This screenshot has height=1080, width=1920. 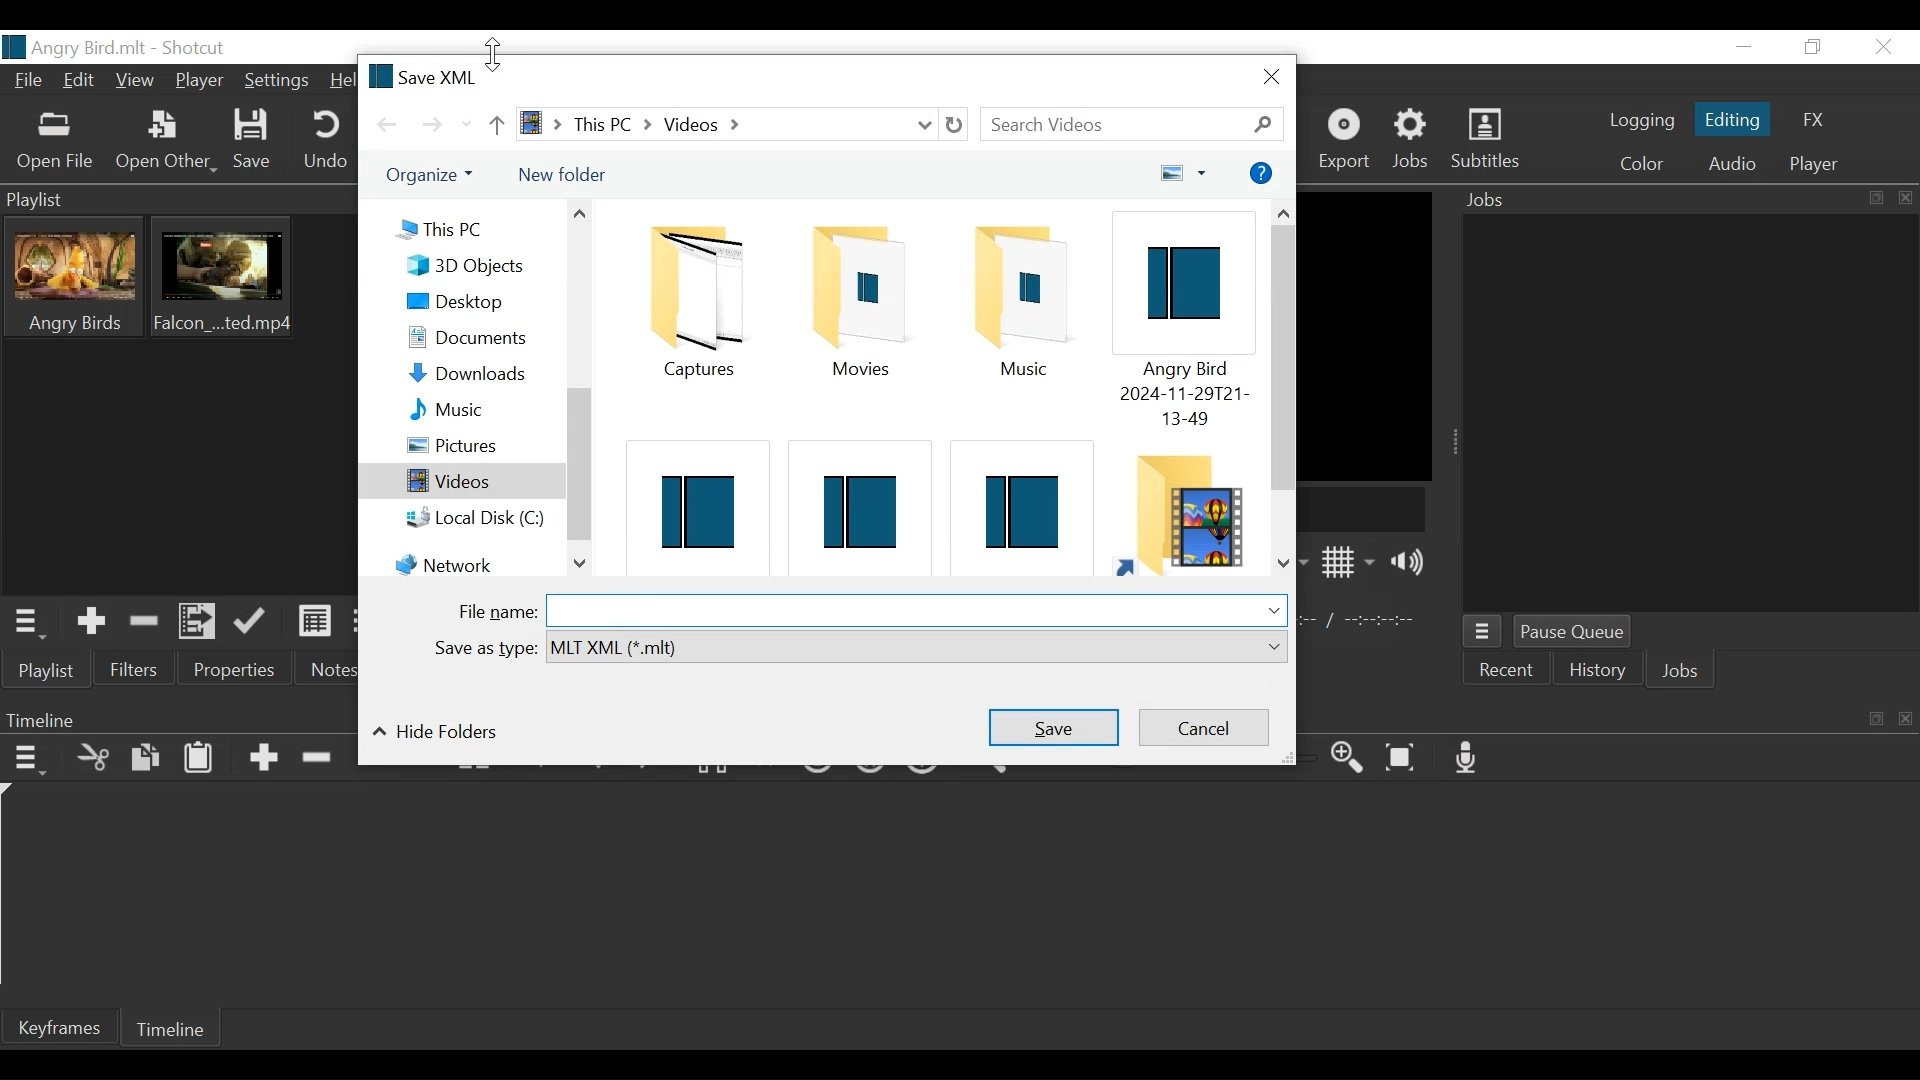 What do you see at coordinates (29, 83) in the screenshot?
I see `File` at bounding box center [29, 83].